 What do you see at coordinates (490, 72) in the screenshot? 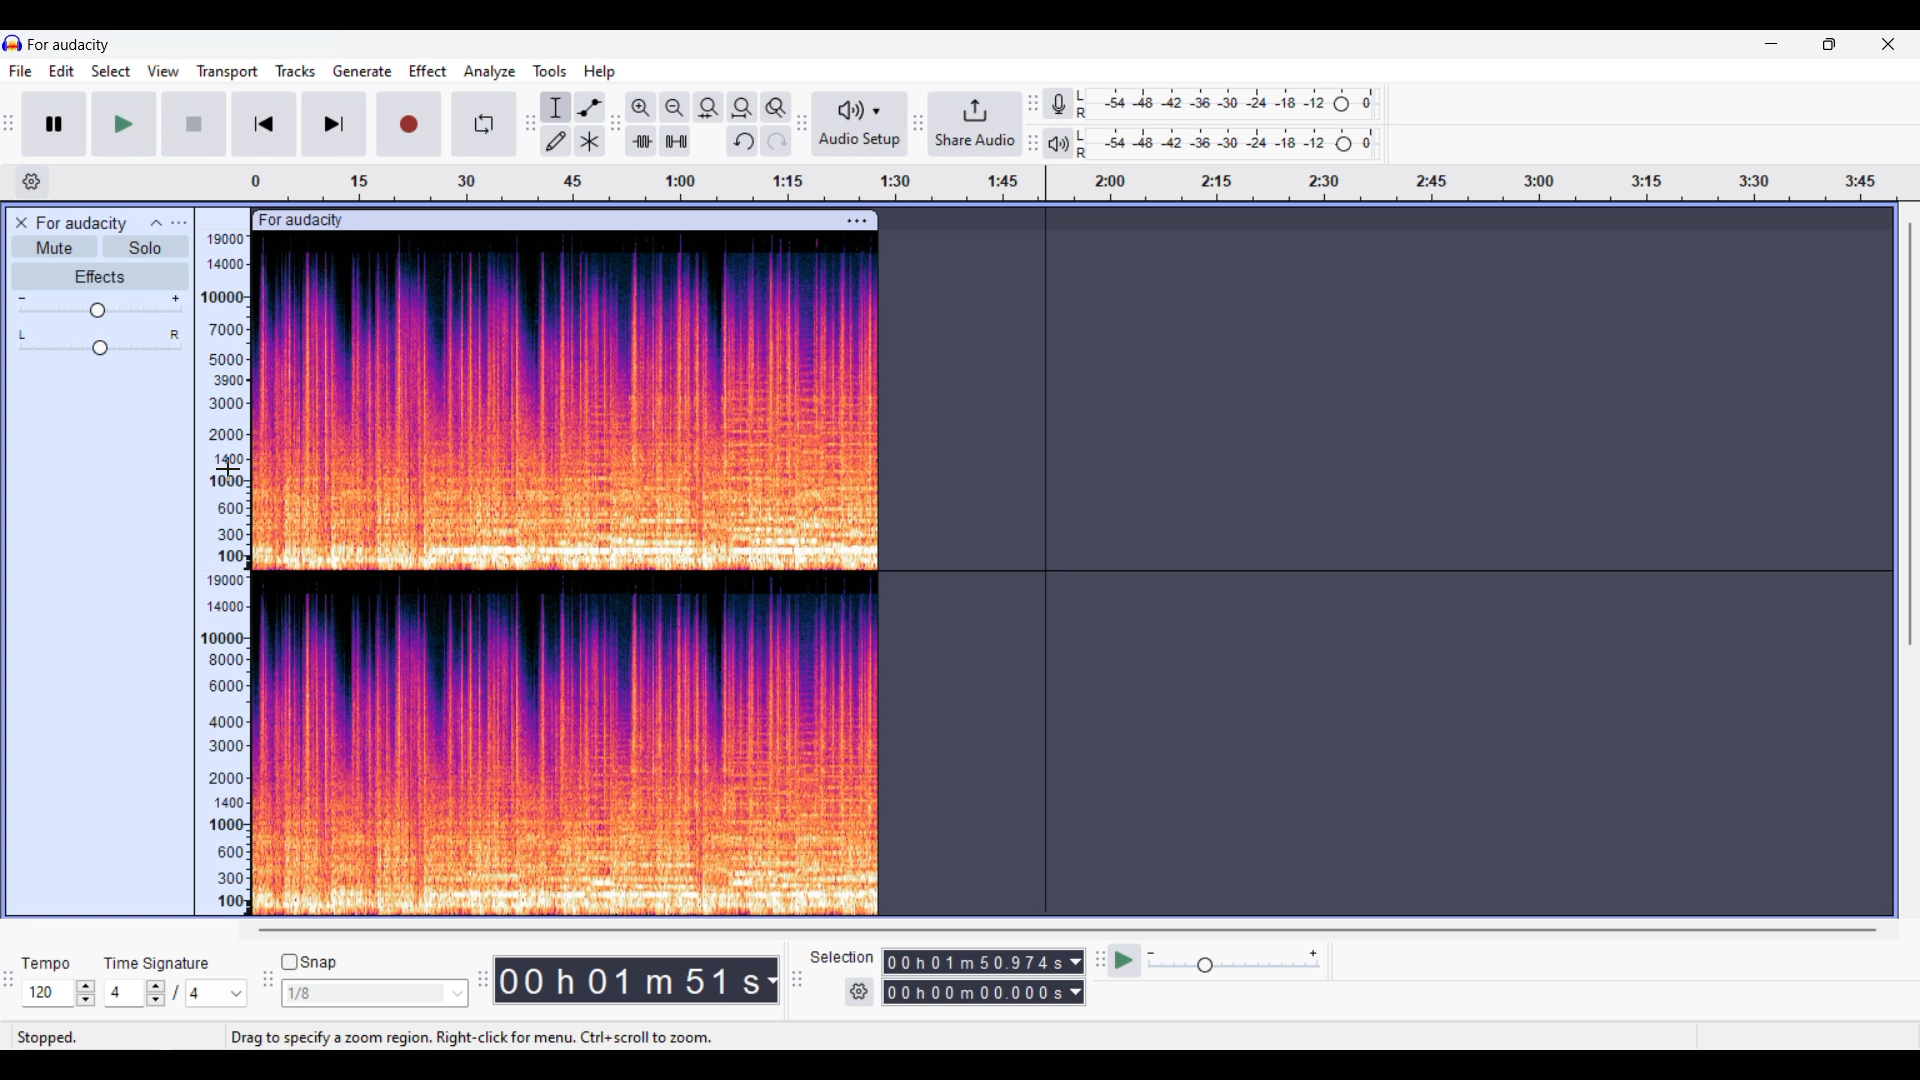
I see `Analyze menu` at bounding box center [490, 72].